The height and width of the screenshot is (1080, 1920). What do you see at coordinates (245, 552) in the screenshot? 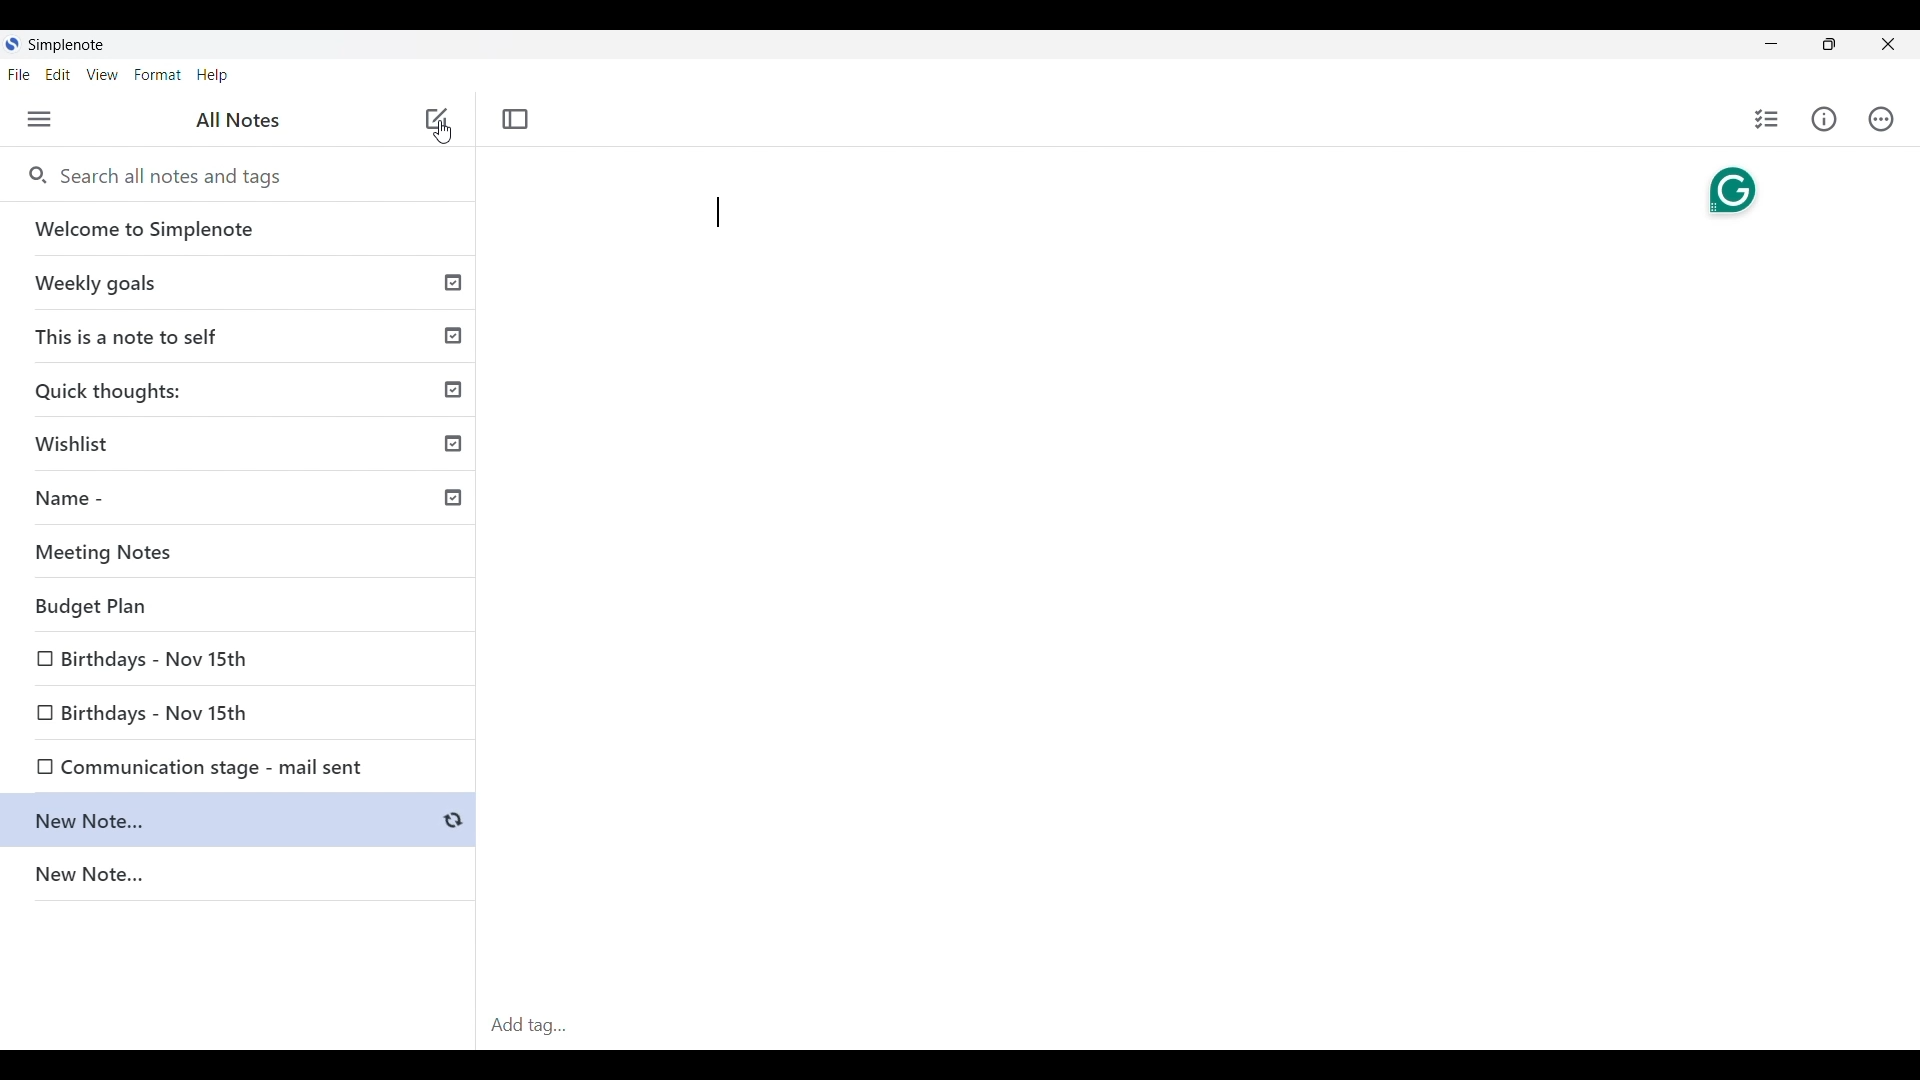
I see `Meeting Notes` at bounding box center [245, 552].